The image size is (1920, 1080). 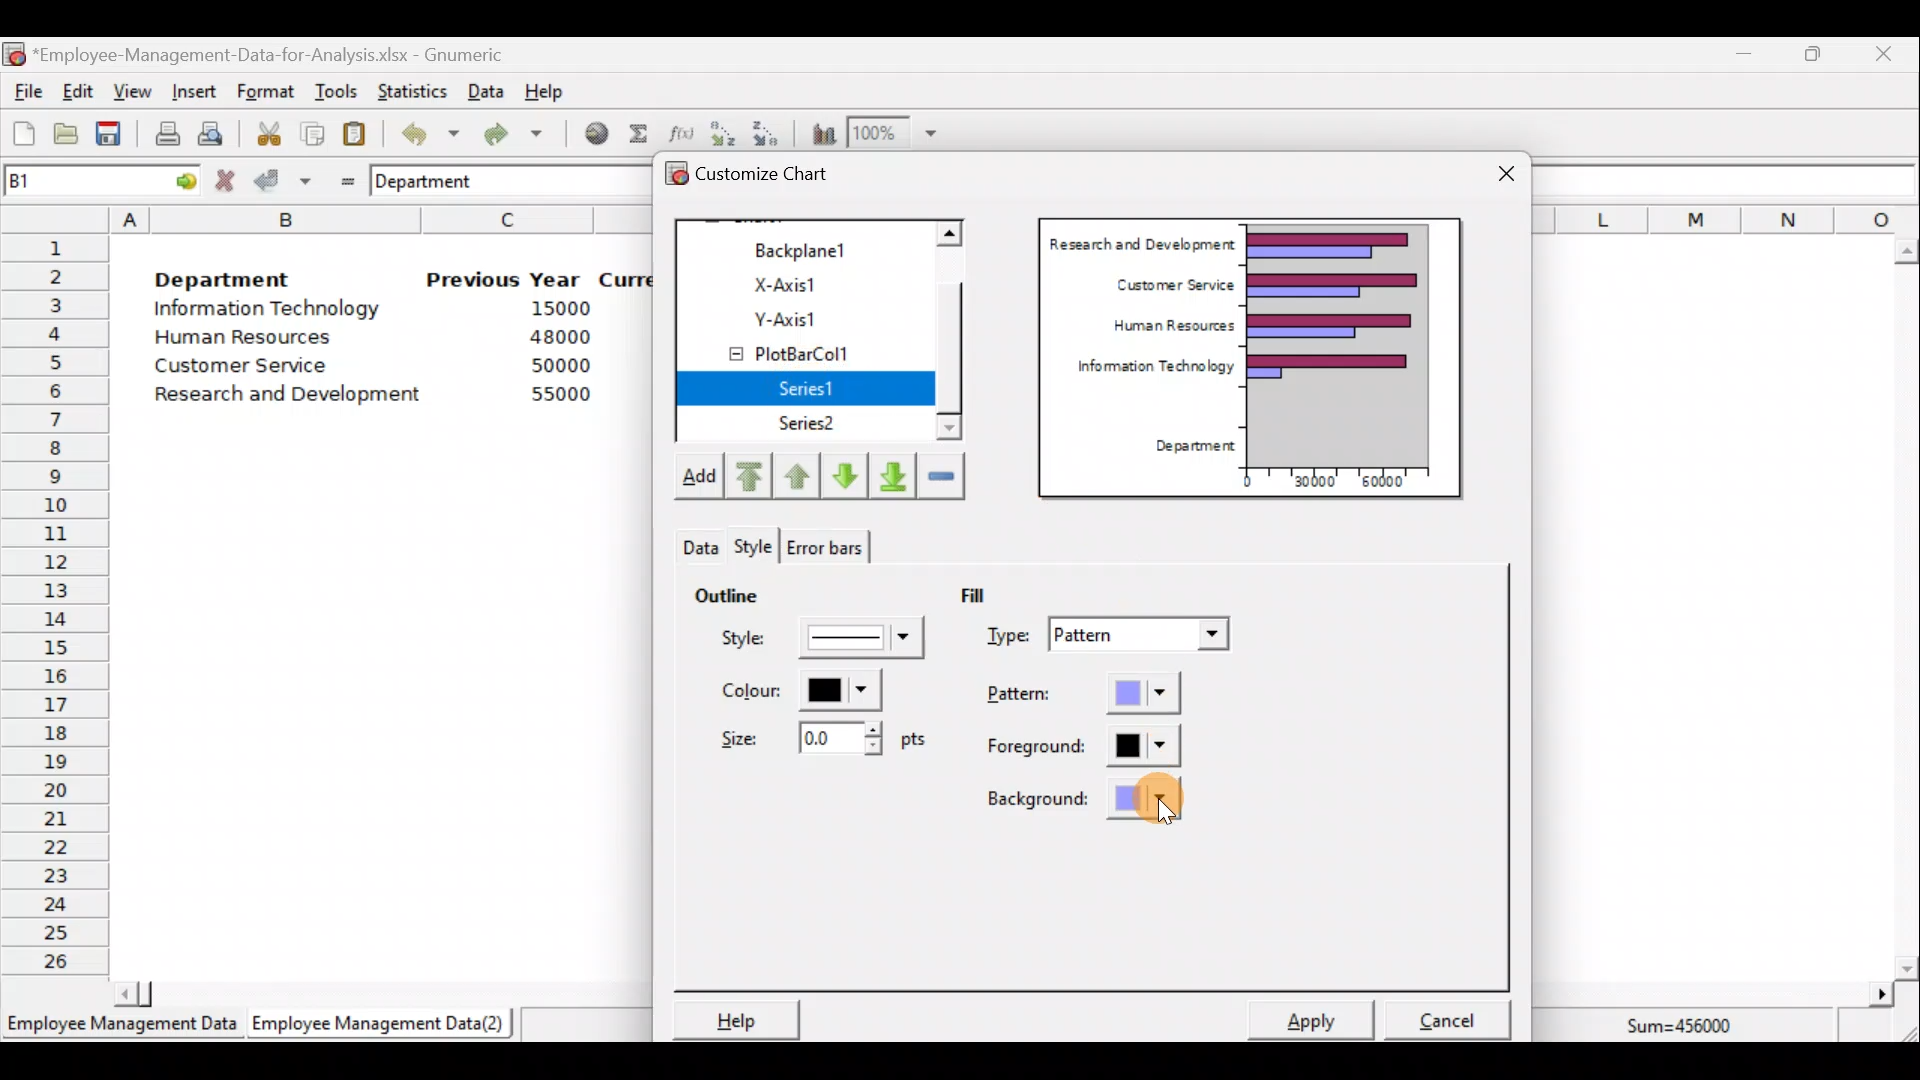 What do you see at coordinates (809, 283) in the screenshot?
I see `X-axis1` at bounding box center [809, 283].